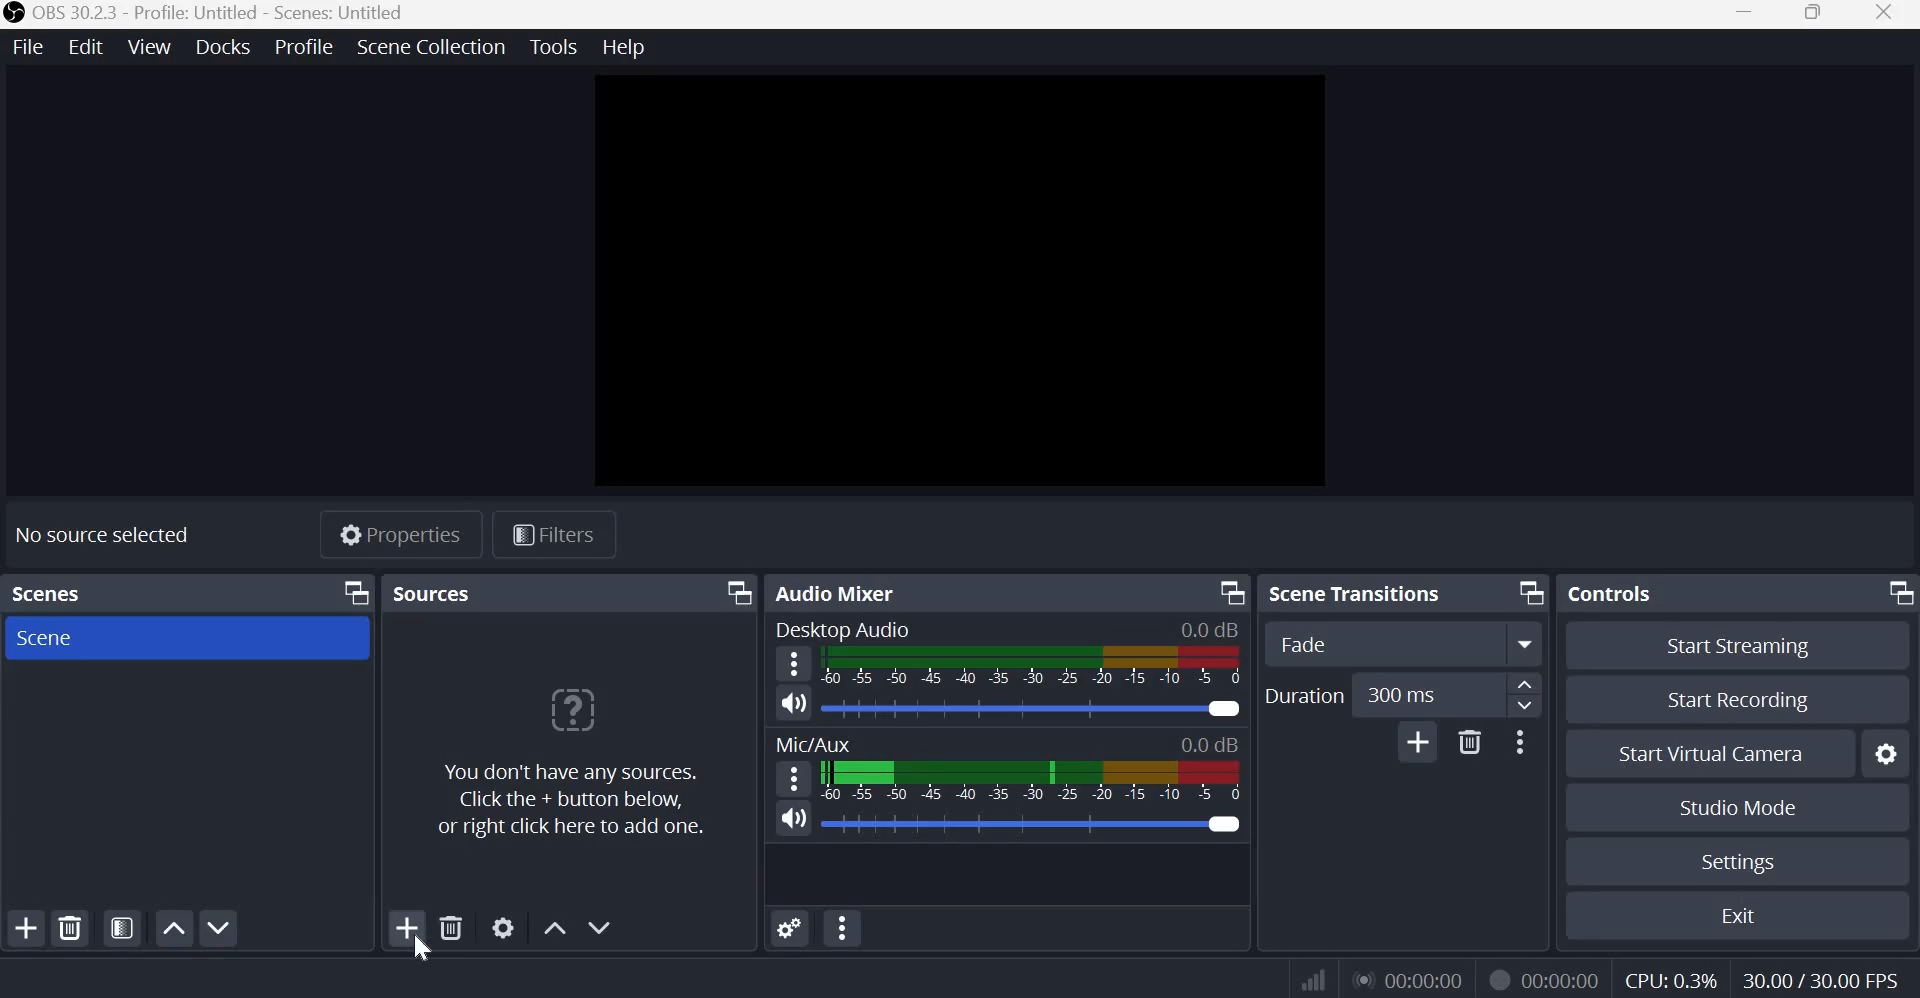 This screenshot has height=998, width=1920. What do you see at coordinates (1735, 807) in the screenshot?
I see `Studio mode` at bounding box center [1735, 807].